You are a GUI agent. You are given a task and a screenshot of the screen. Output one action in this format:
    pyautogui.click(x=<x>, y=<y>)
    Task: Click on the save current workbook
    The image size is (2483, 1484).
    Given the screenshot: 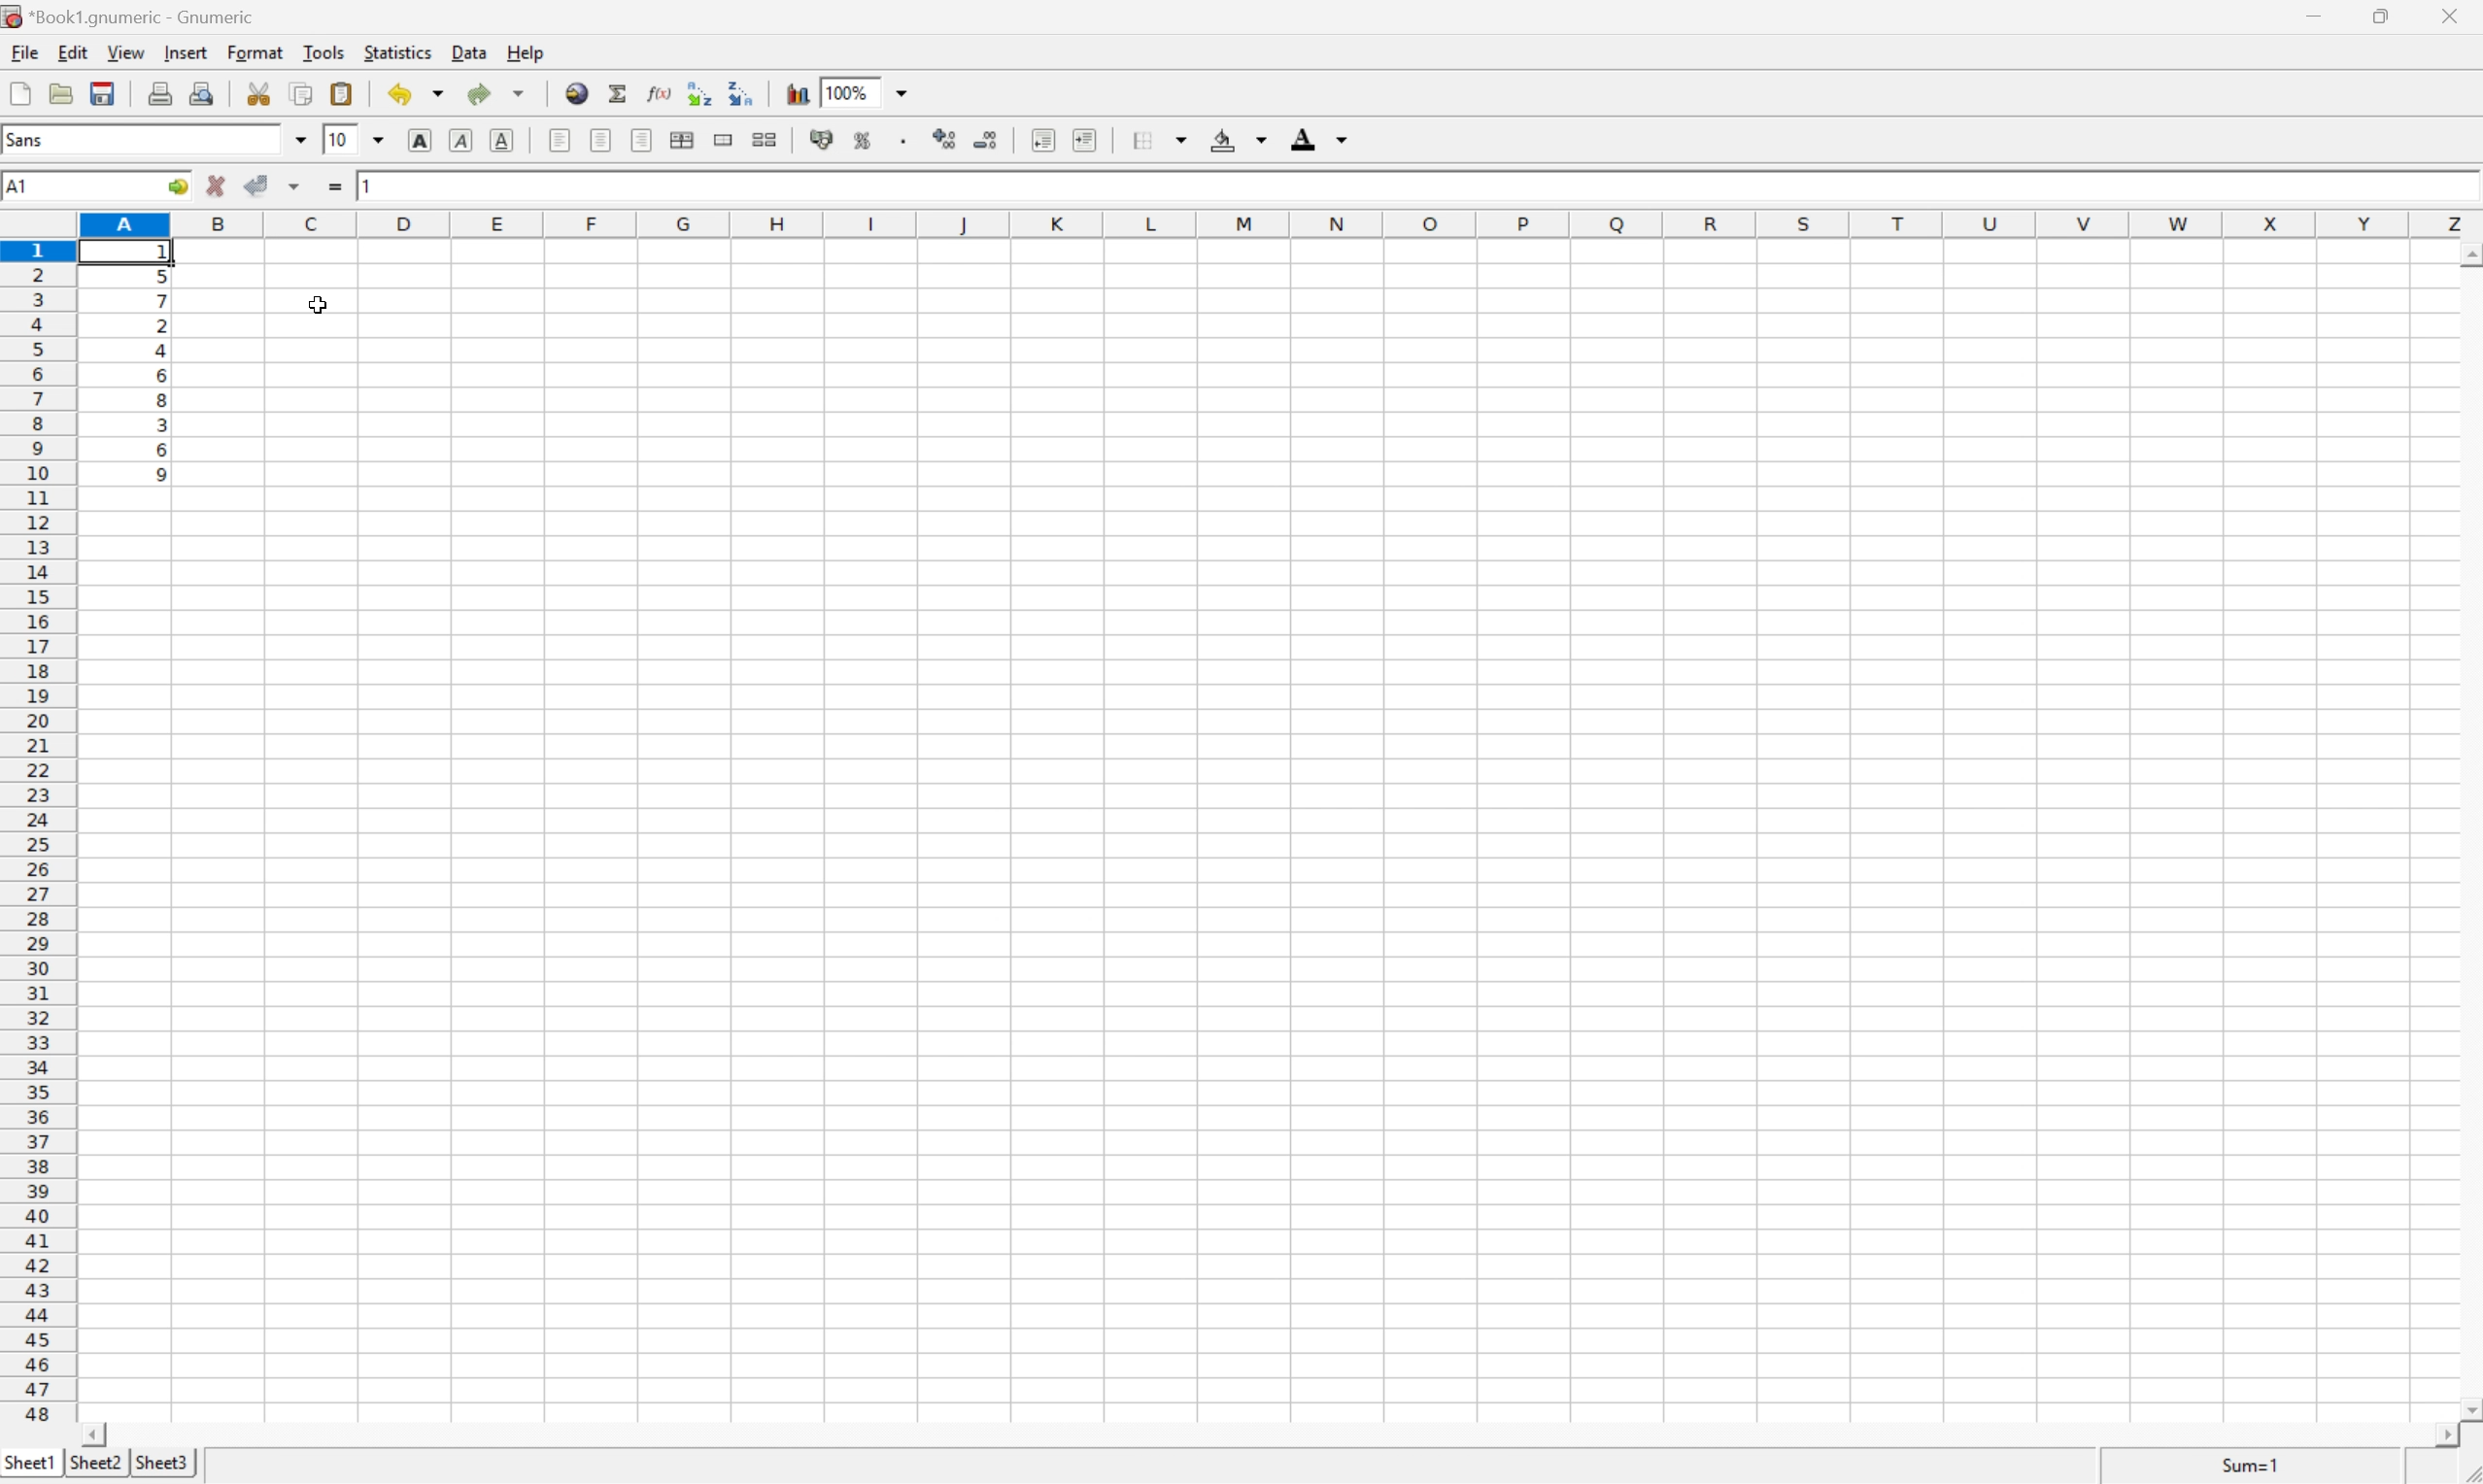 What is the action you would take?
    pyautogui.click(x=103, y=93)
    